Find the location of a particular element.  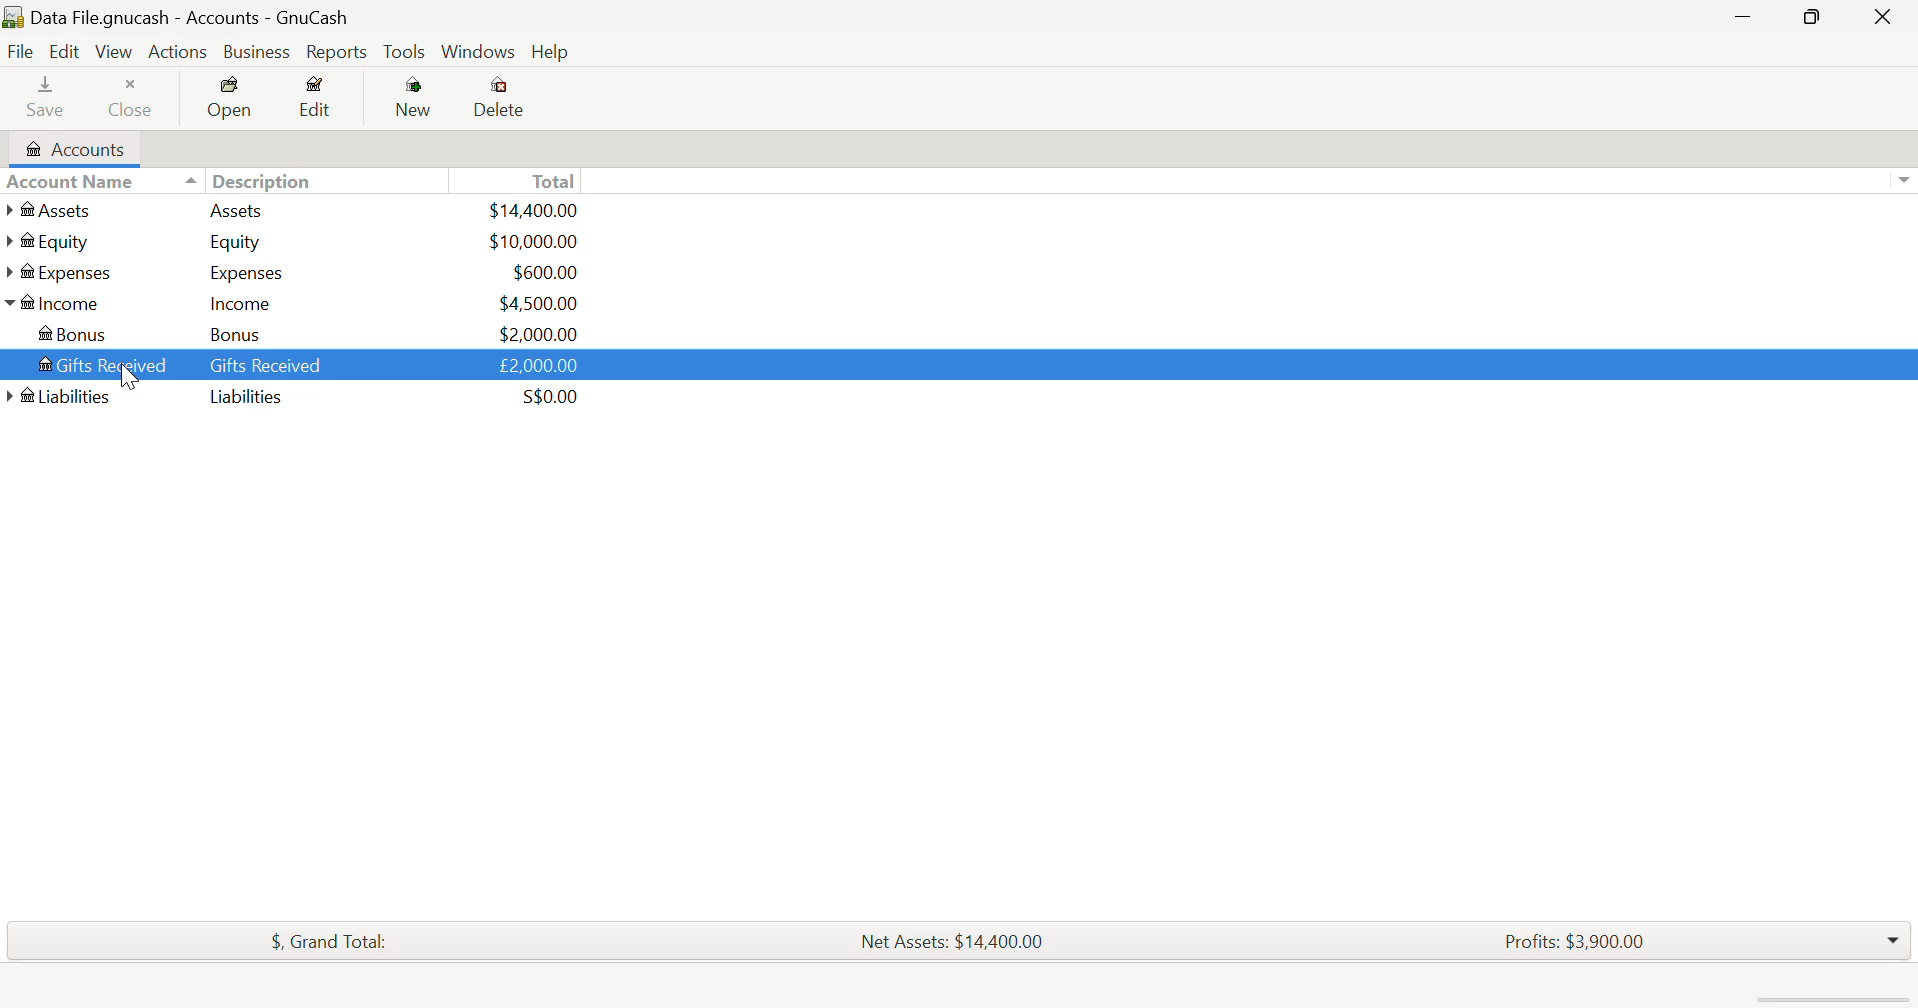

Bonus is located at coordinates (83, 332).